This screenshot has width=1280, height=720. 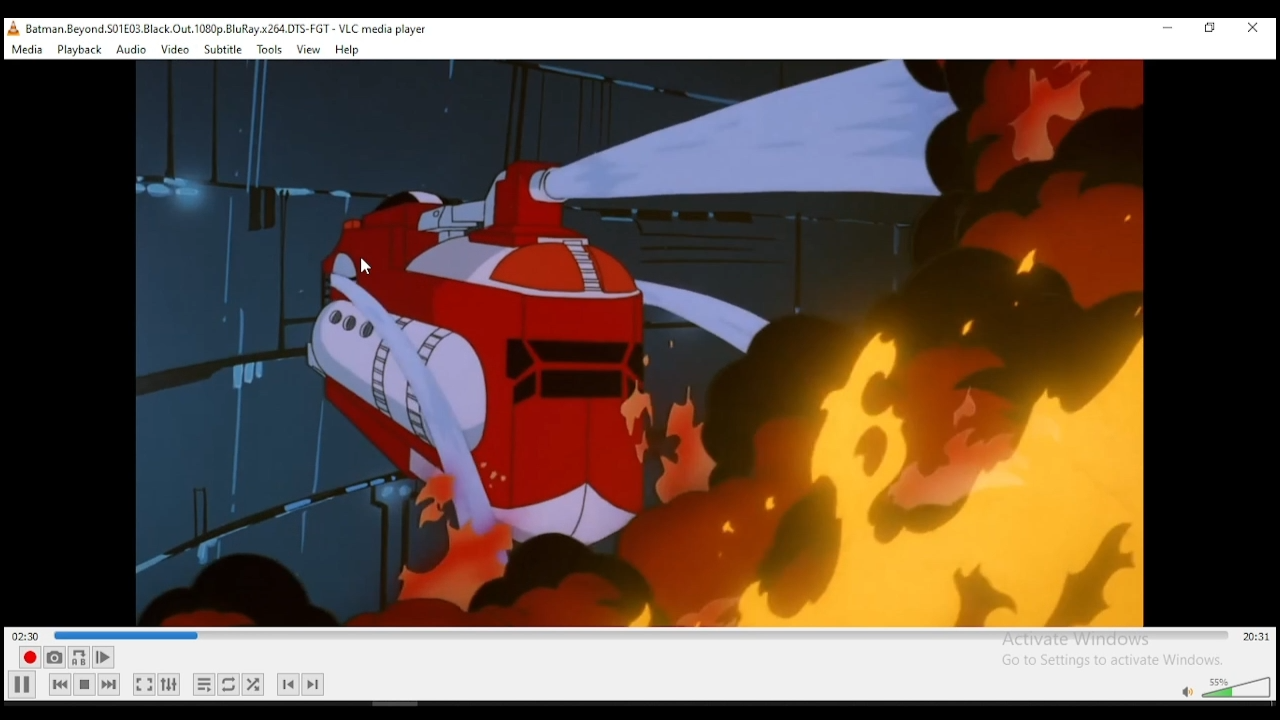 What do you see at coordinates (144, 685) in the screenshot?
I see `toggle video in fullscrenn` at bounding box center [144, 685].